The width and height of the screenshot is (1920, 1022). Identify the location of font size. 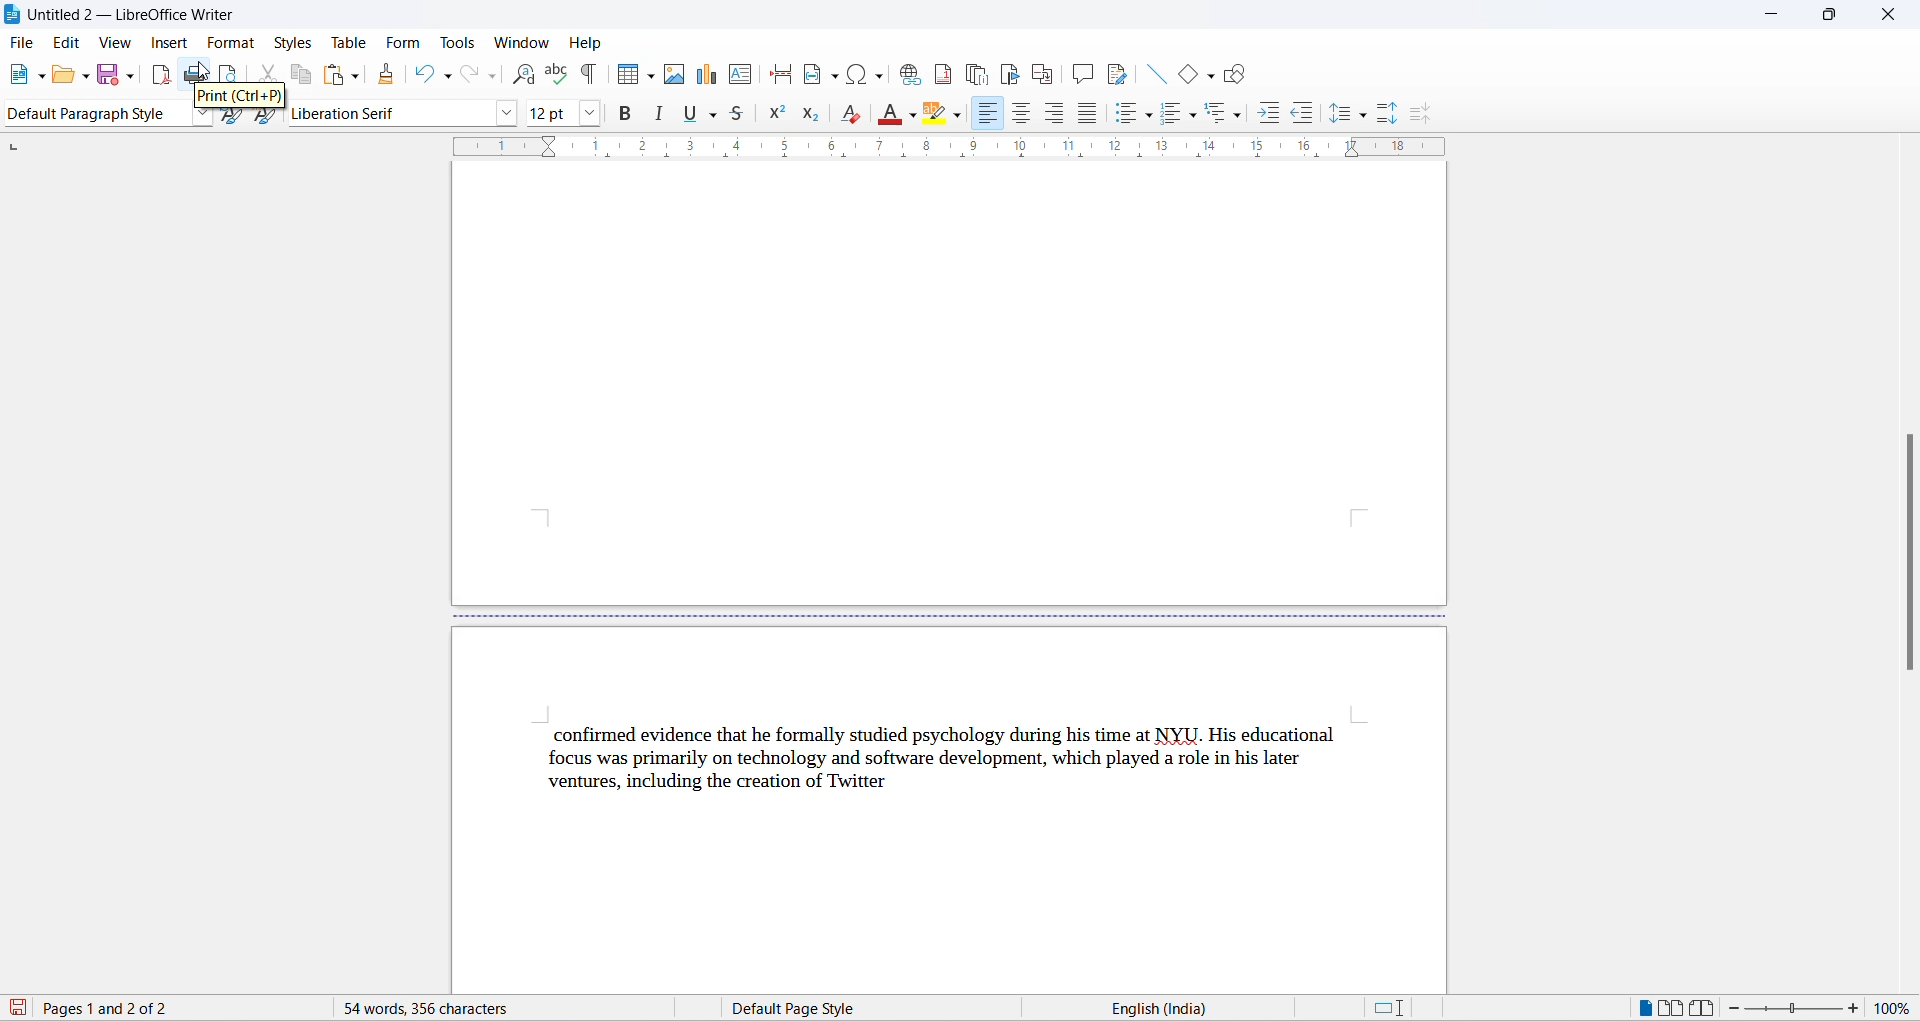
(546, 115).